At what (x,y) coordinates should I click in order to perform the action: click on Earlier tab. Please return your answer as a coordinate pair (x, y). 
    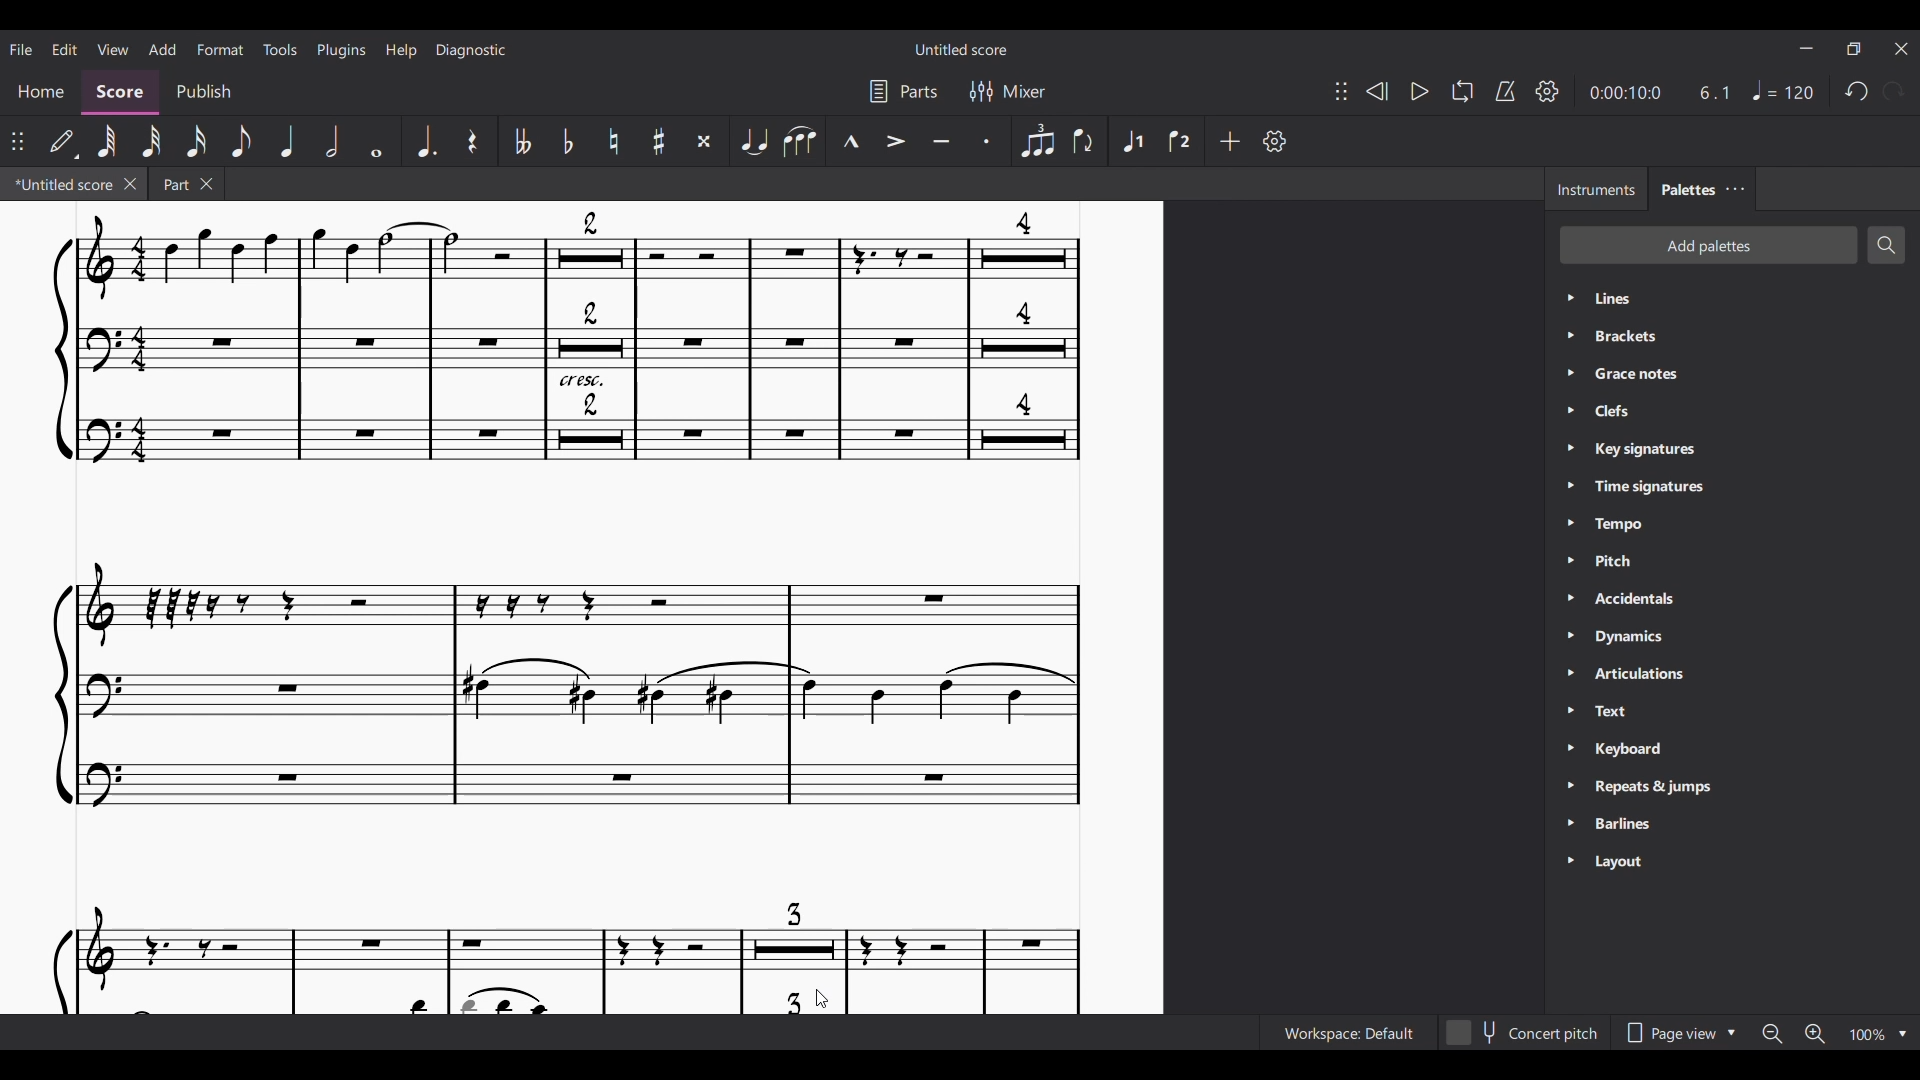
    Looking at the image, I should click on (187, 183).